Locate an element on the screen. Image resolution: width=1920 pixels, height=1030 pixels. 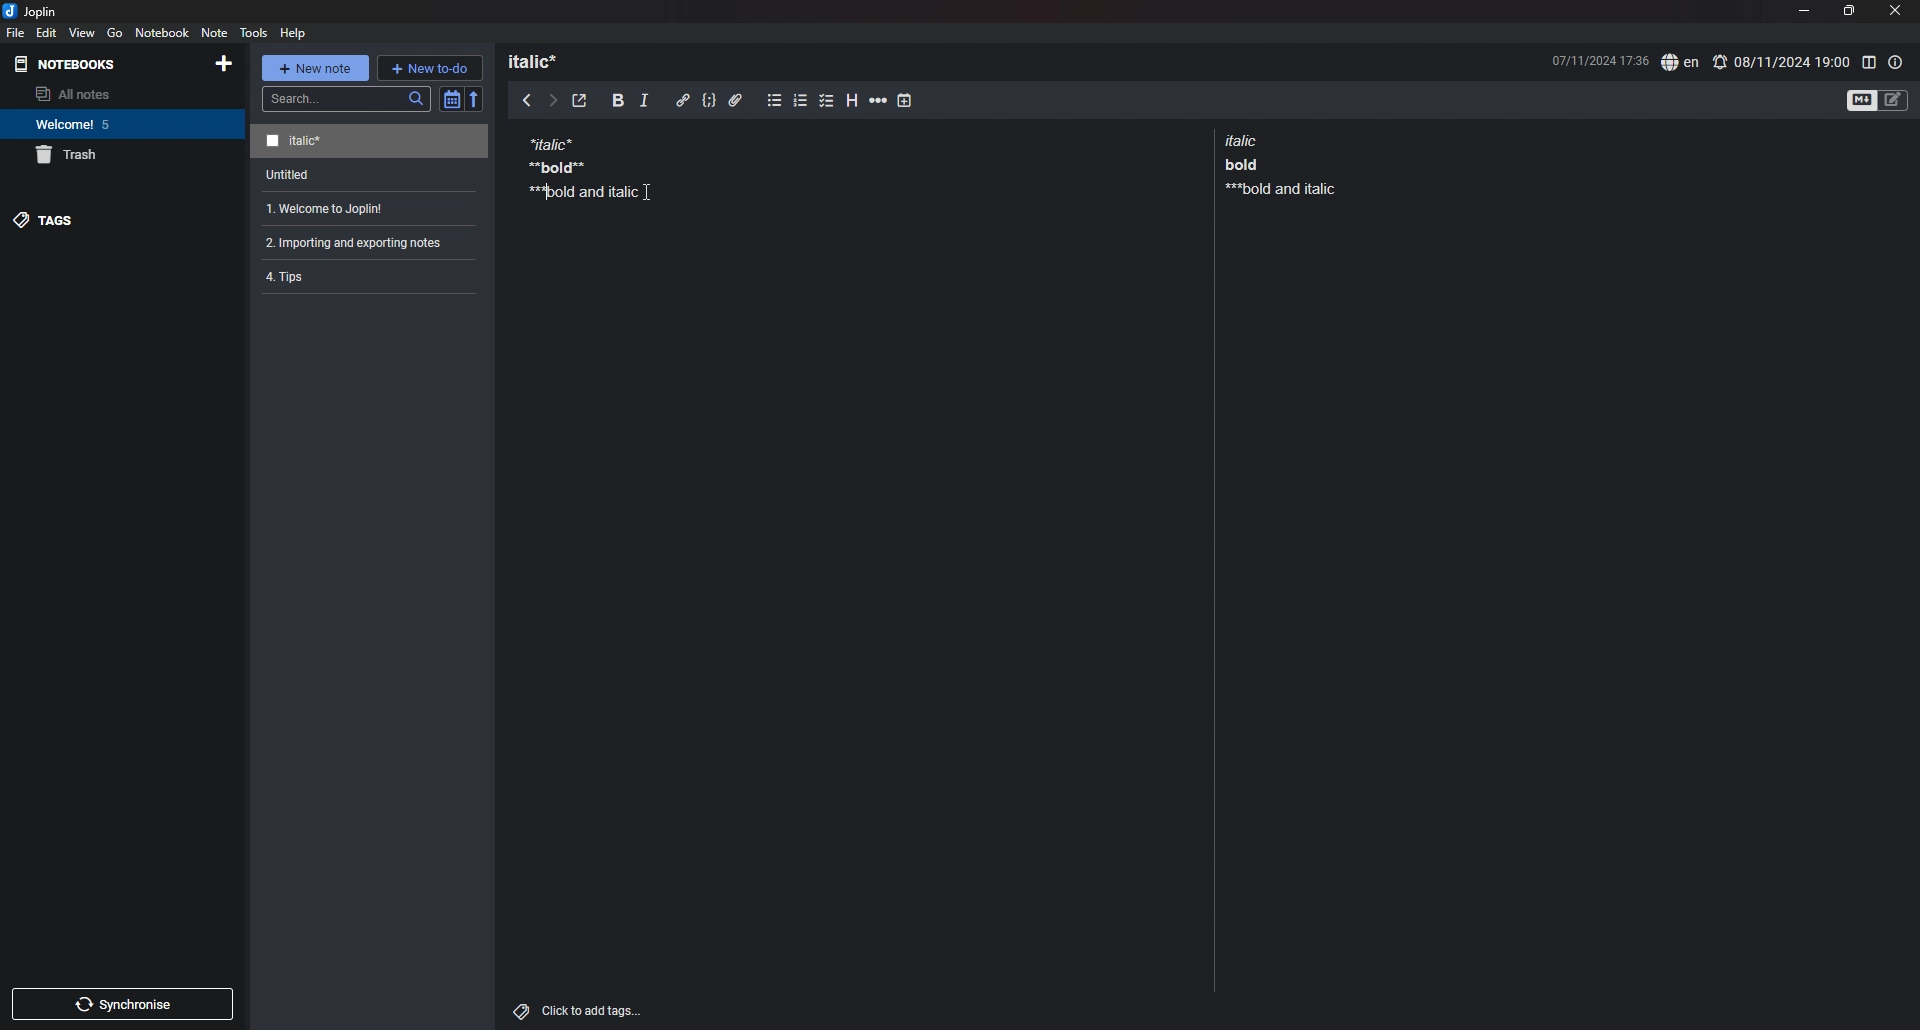
notebook is located at coordinates (163, 32).